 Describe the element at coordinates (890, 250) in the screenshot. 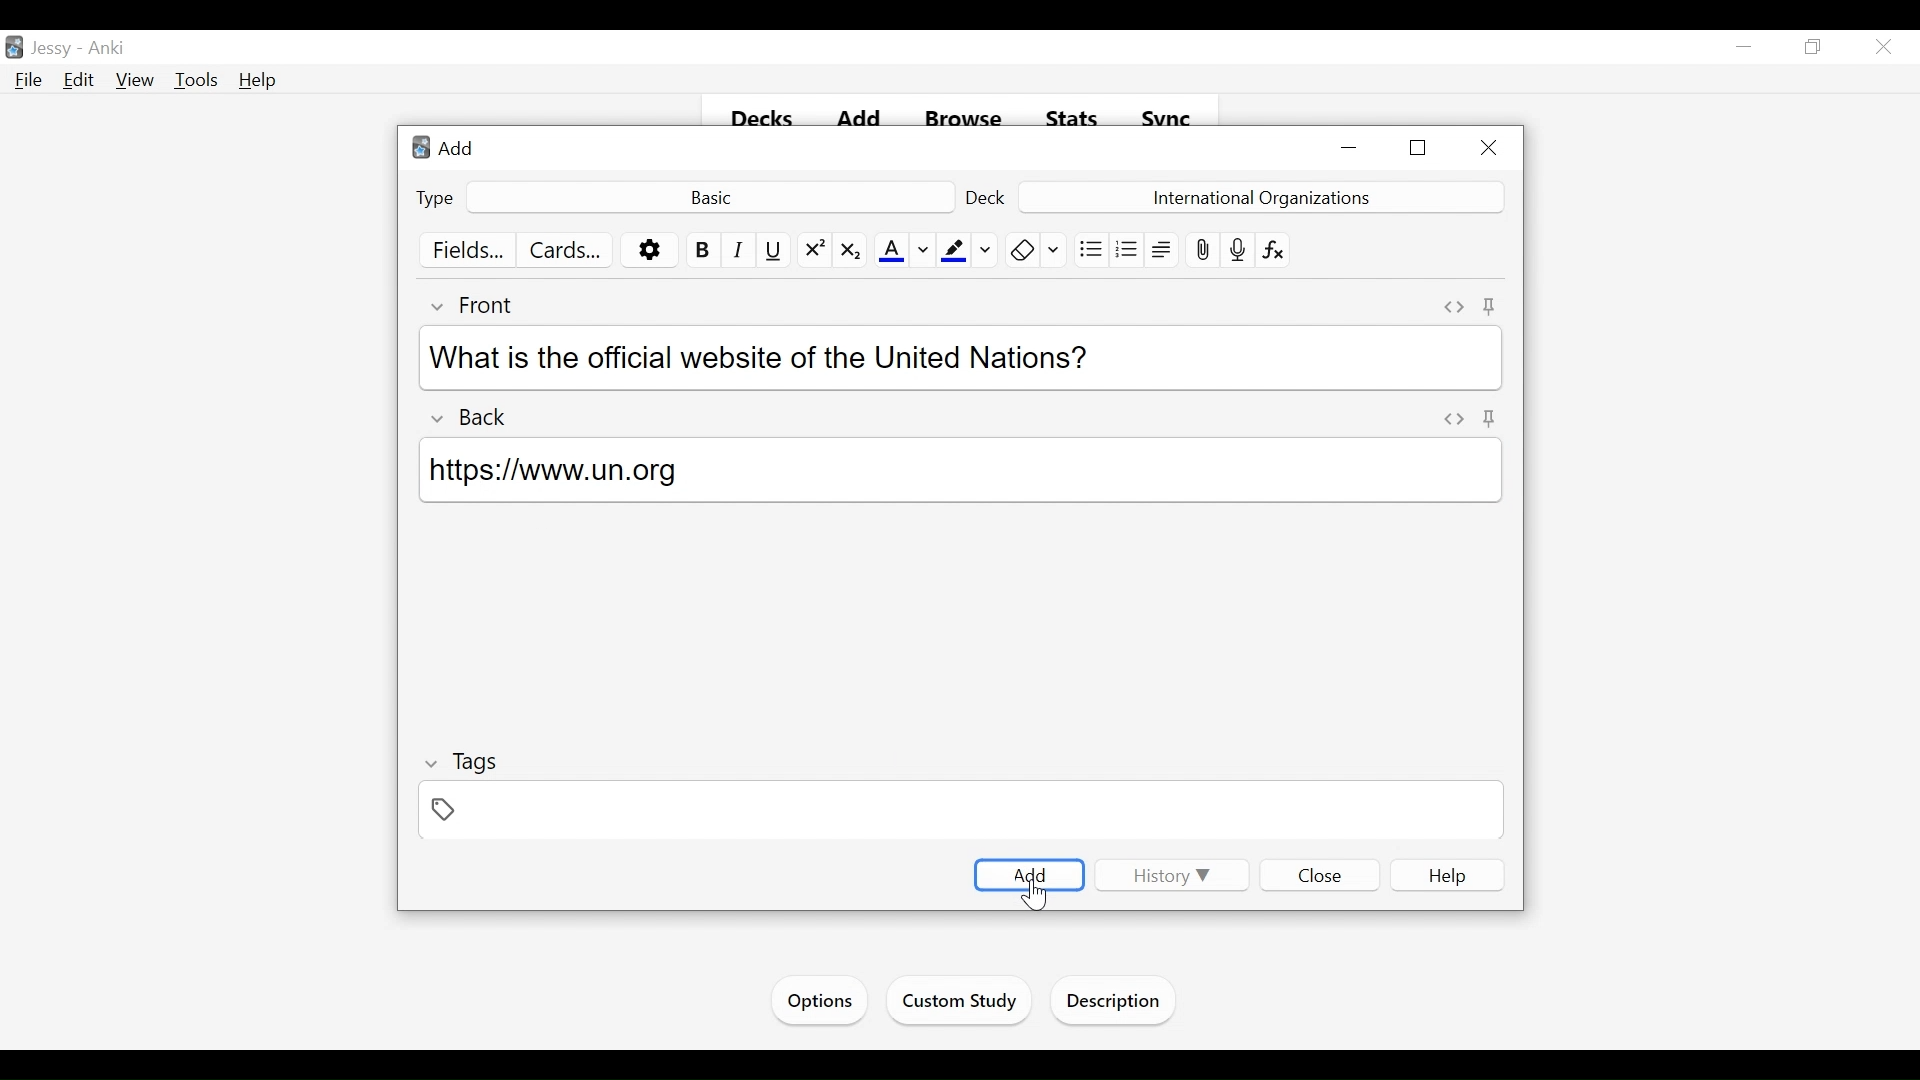

I see `Text Color` at that location.